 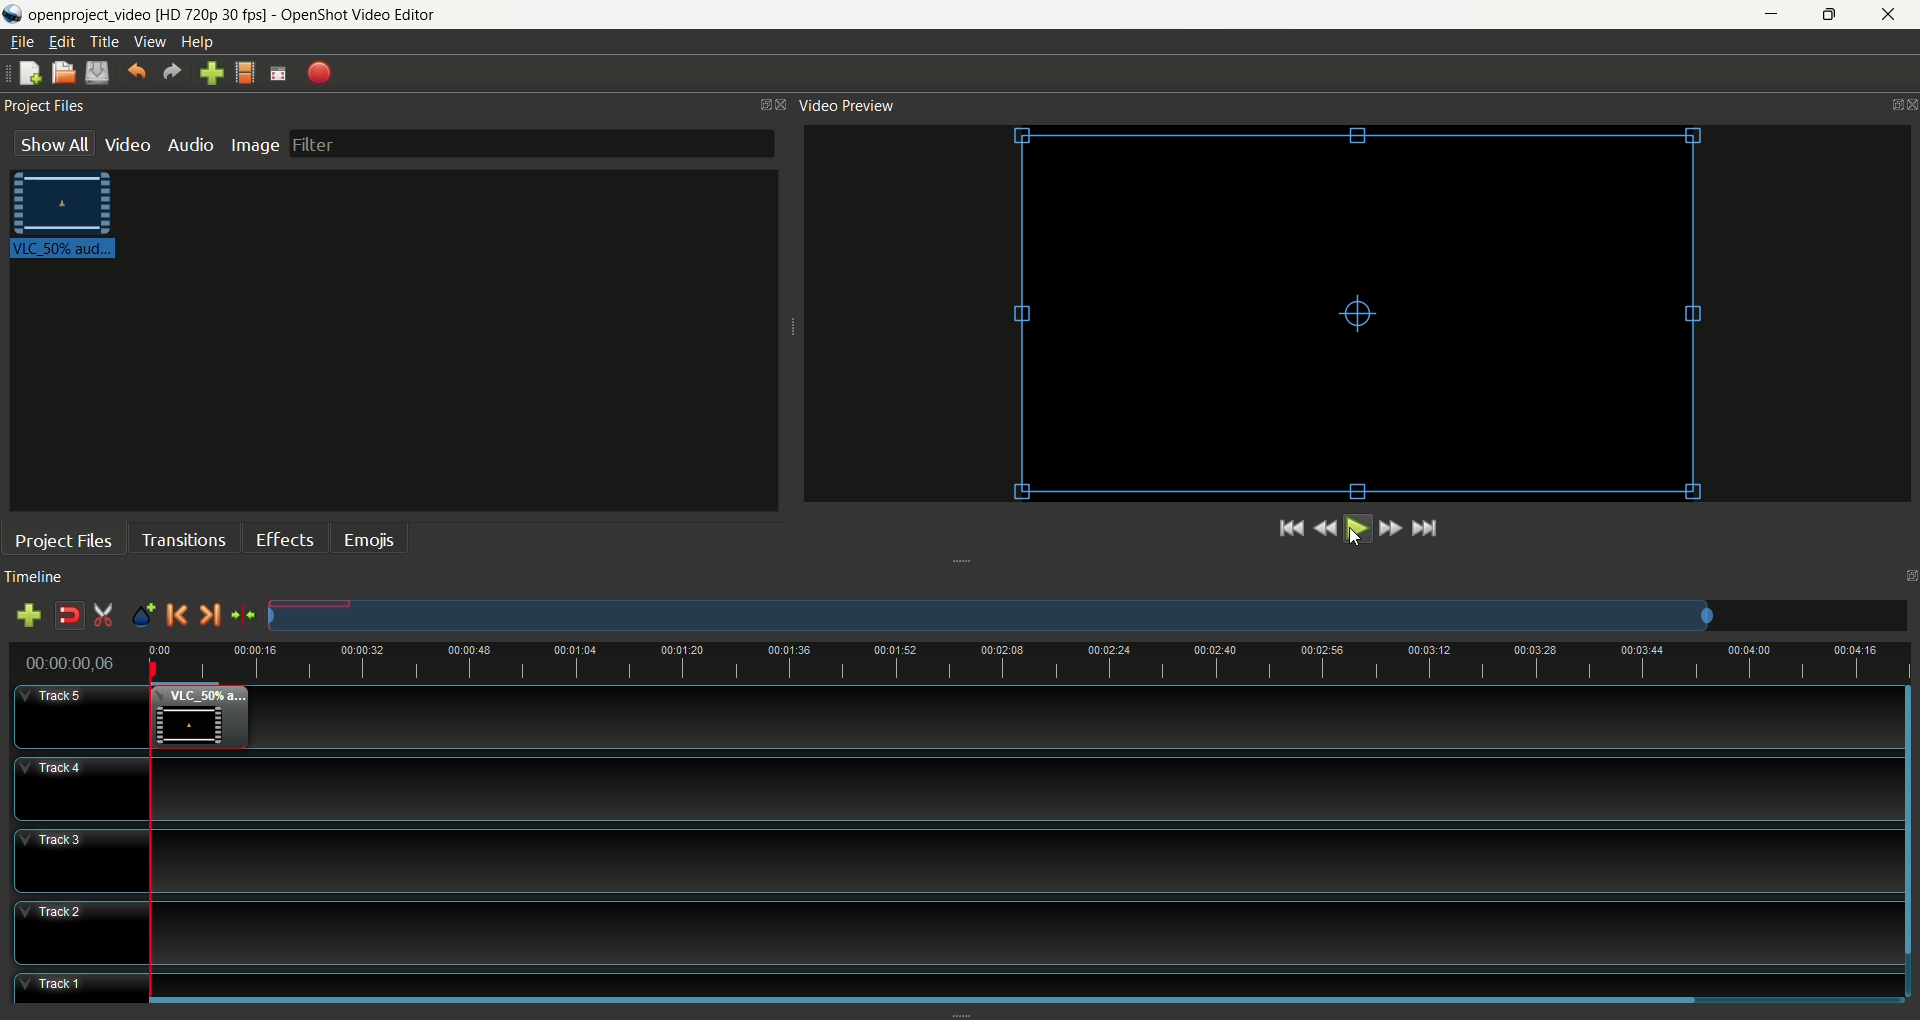 I want to click on help, so click(x=200, y=43).